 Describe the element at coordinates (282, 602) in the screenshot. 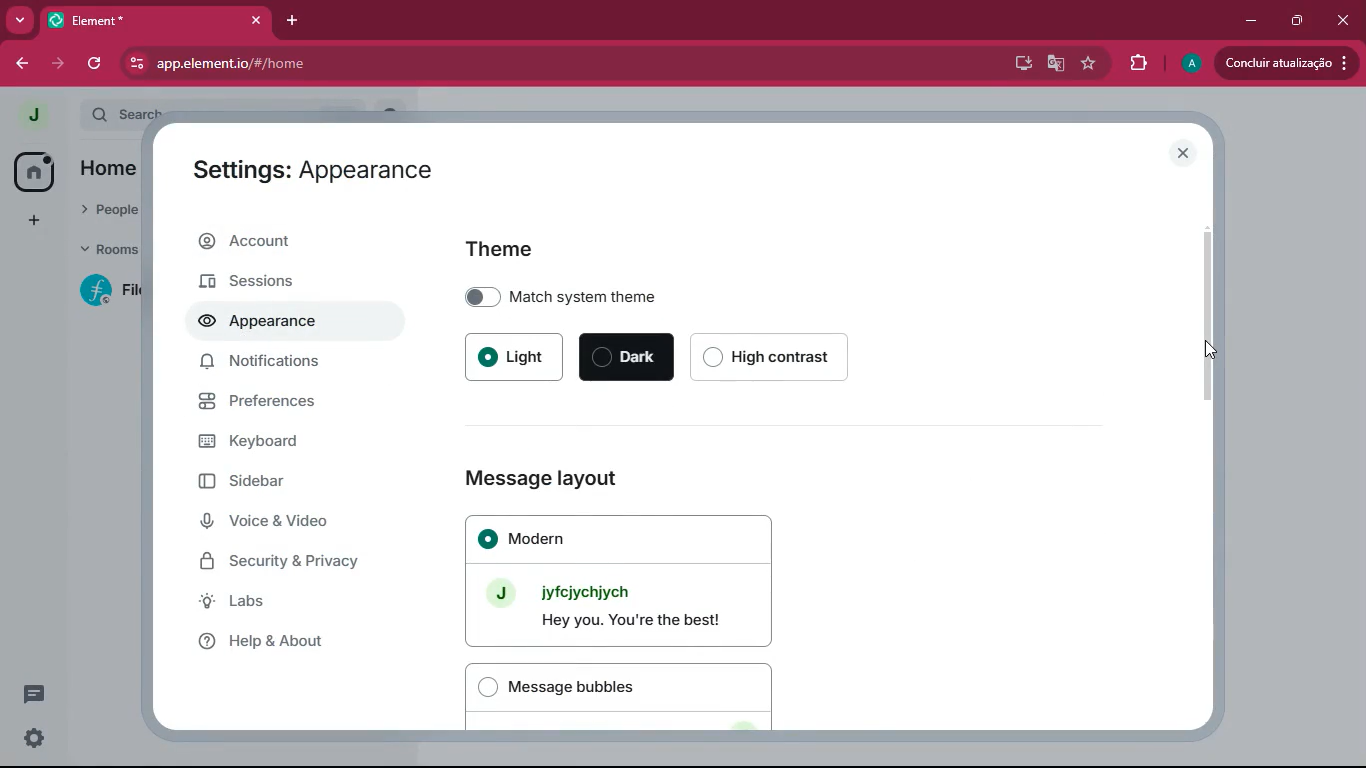

I see `labs` at that location.